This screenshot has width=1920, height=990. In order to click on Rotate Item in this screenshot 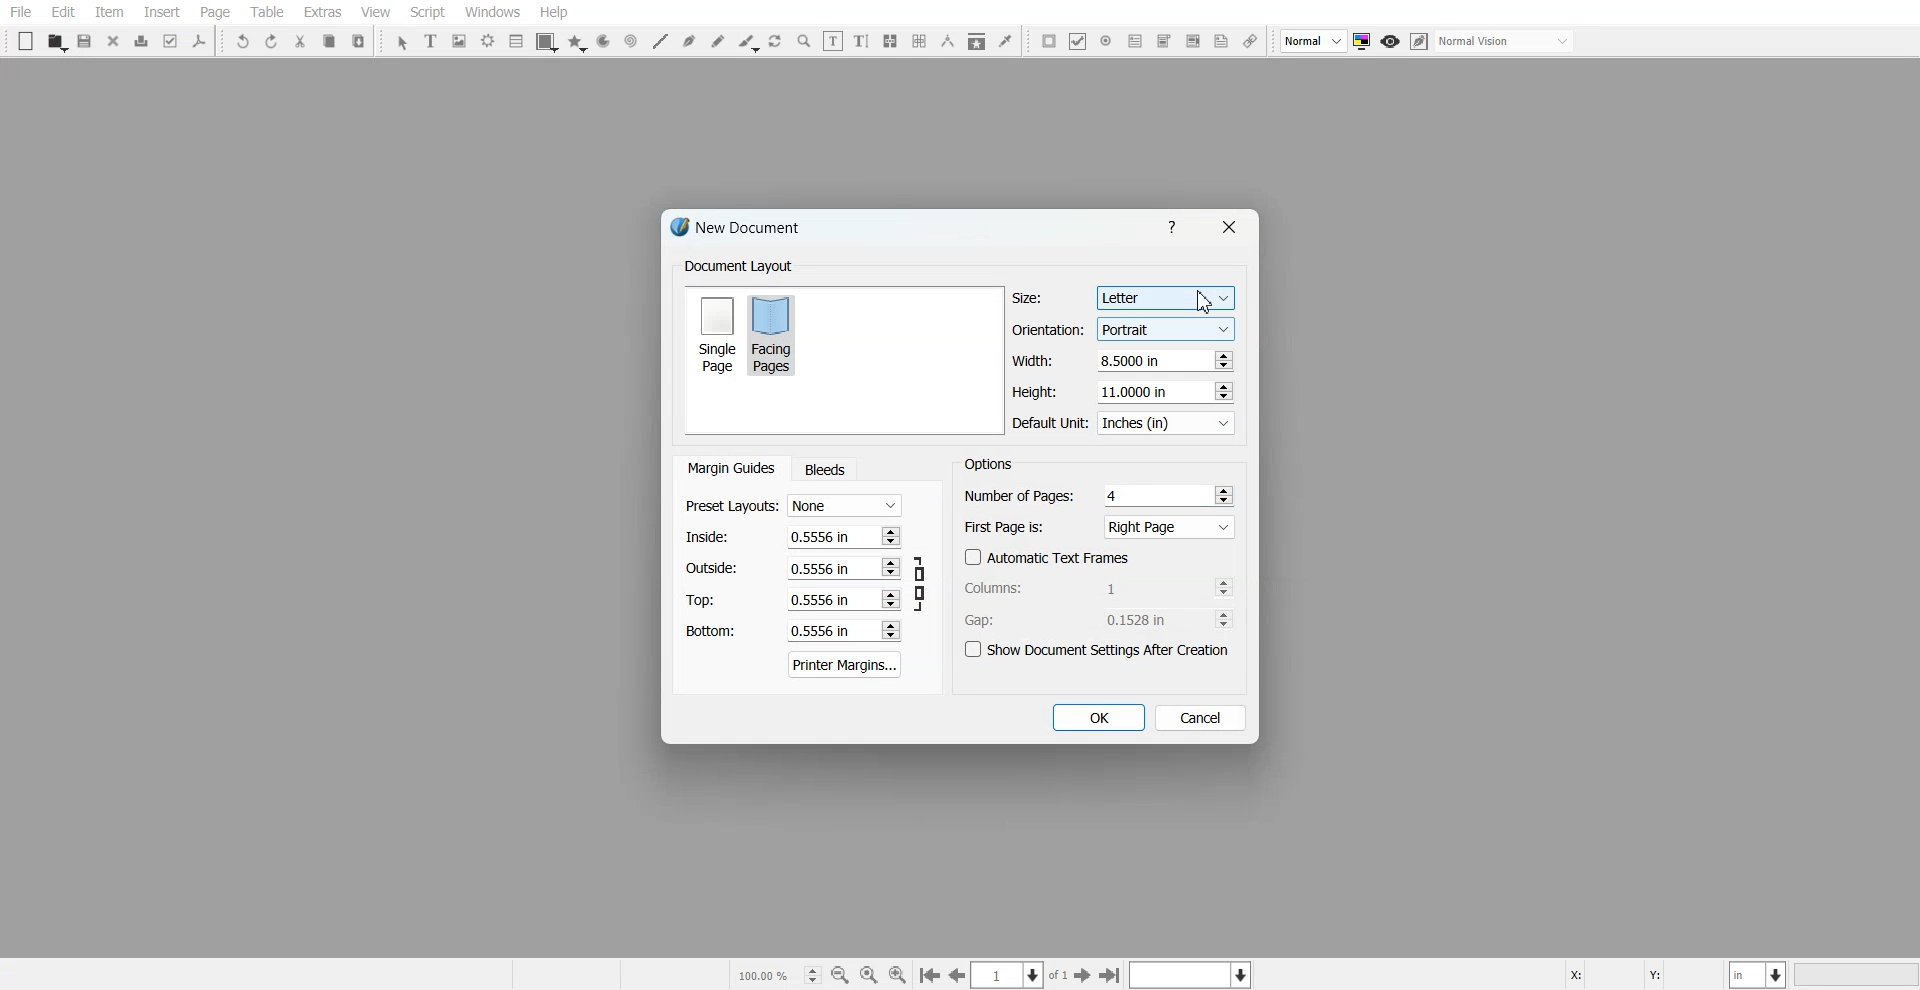, I will do `click(777, 42)`.